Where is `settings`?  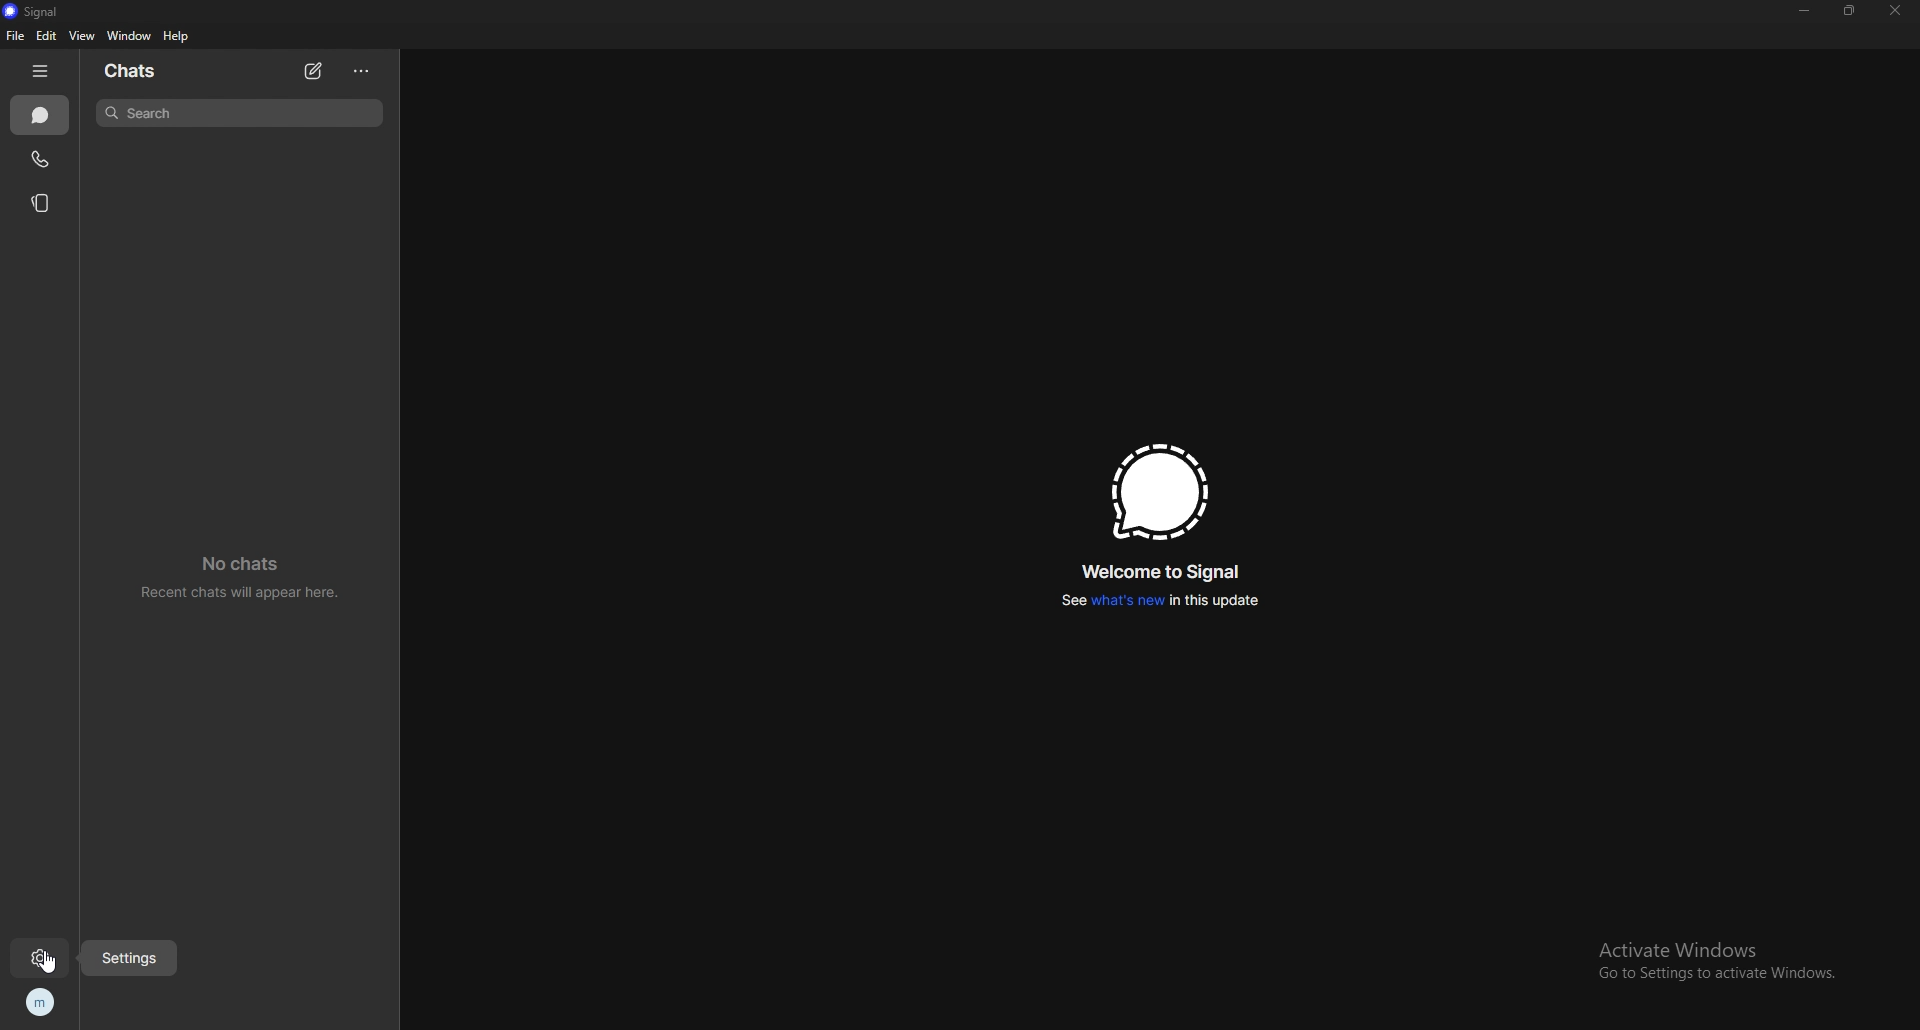
settings is located at coordinates (130, 957).